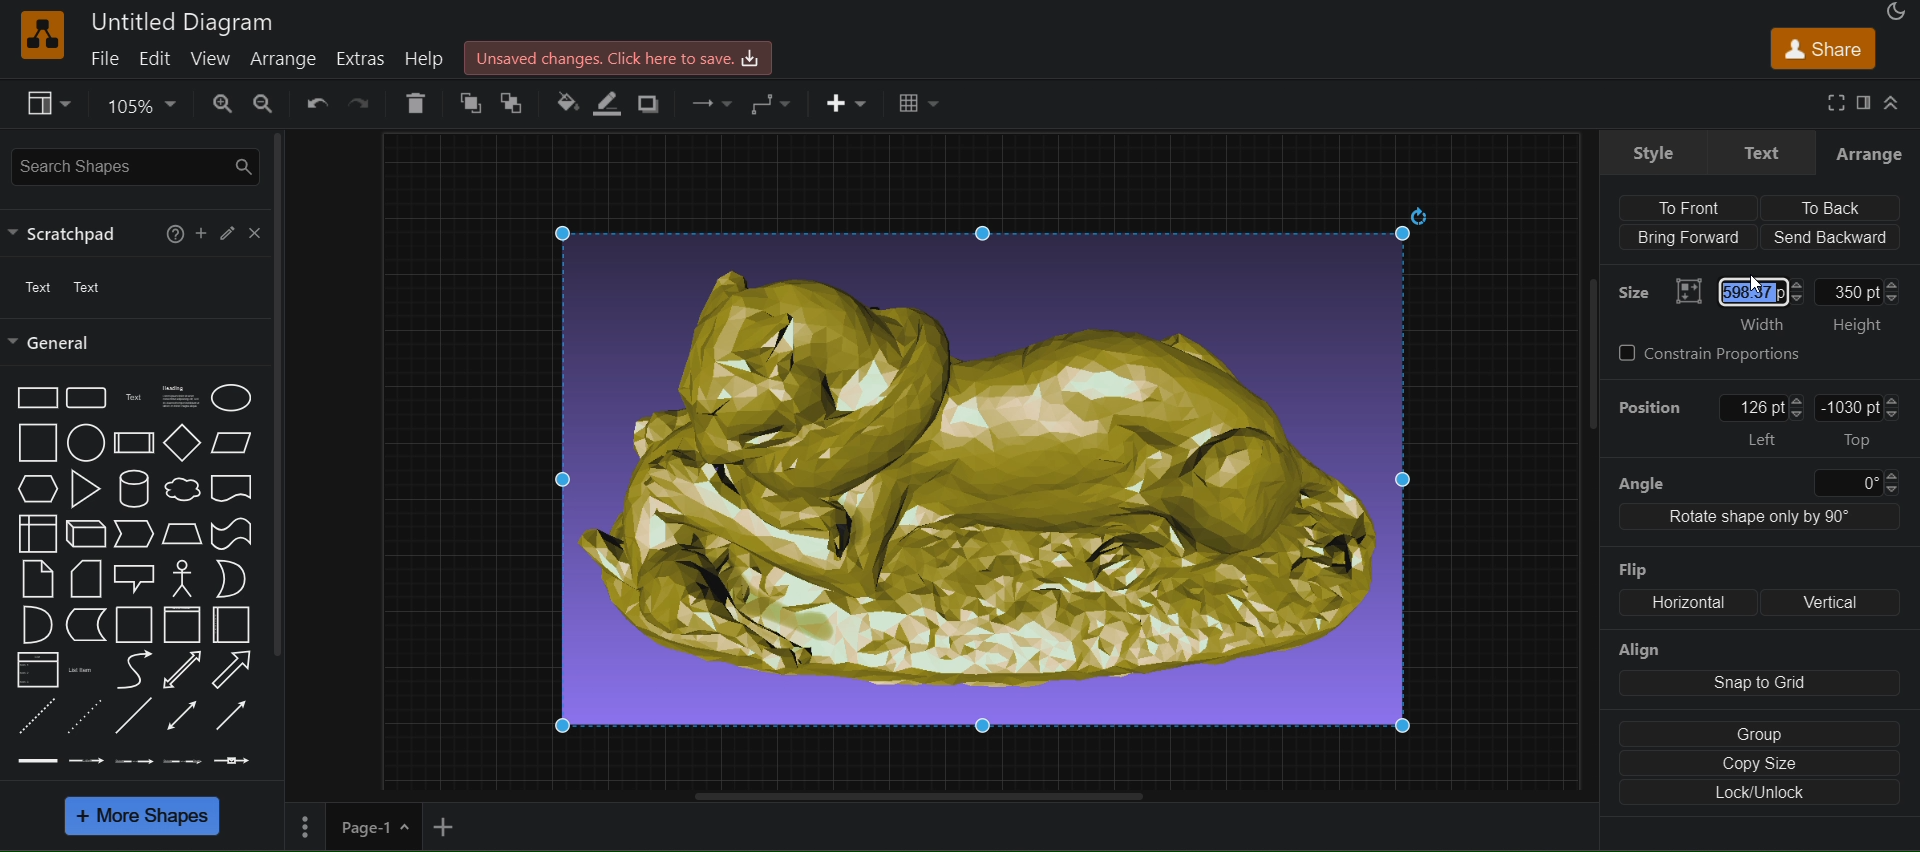  Describe the element at coordinates (463, 103) in the screenshot. I see `to front` at that location.